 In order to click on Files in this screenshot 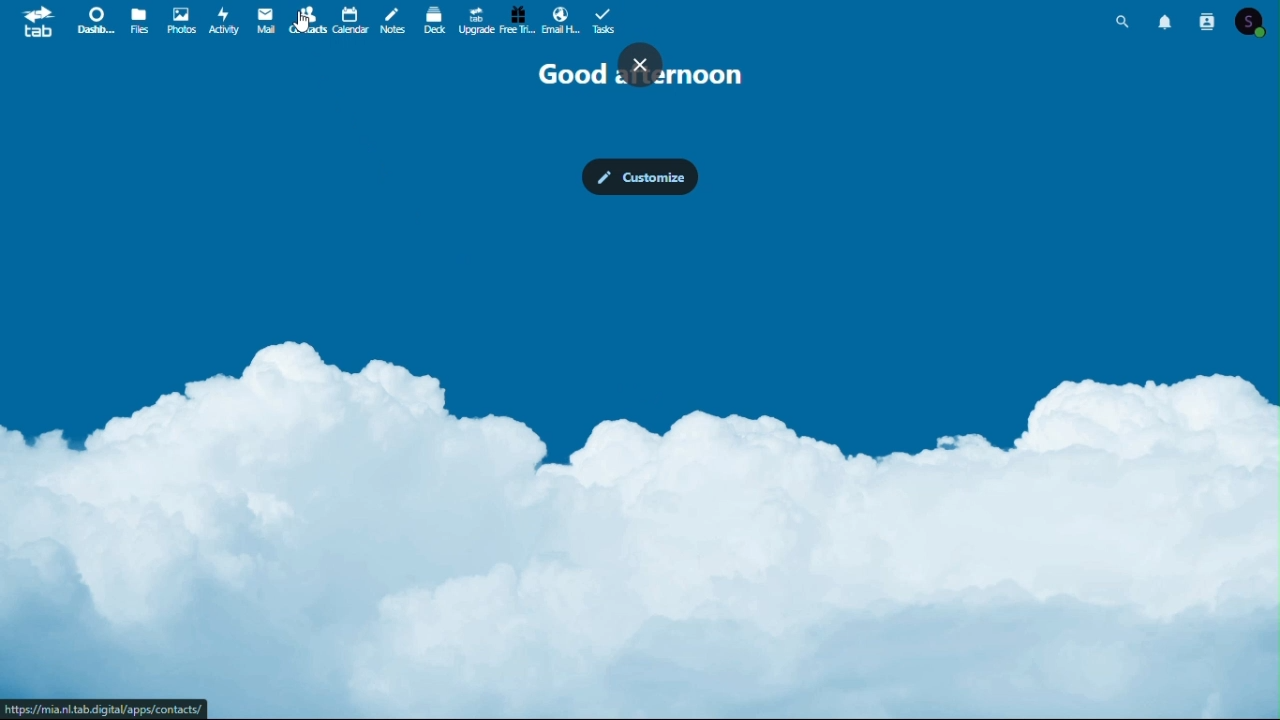, I will do `click(138, 24)`.